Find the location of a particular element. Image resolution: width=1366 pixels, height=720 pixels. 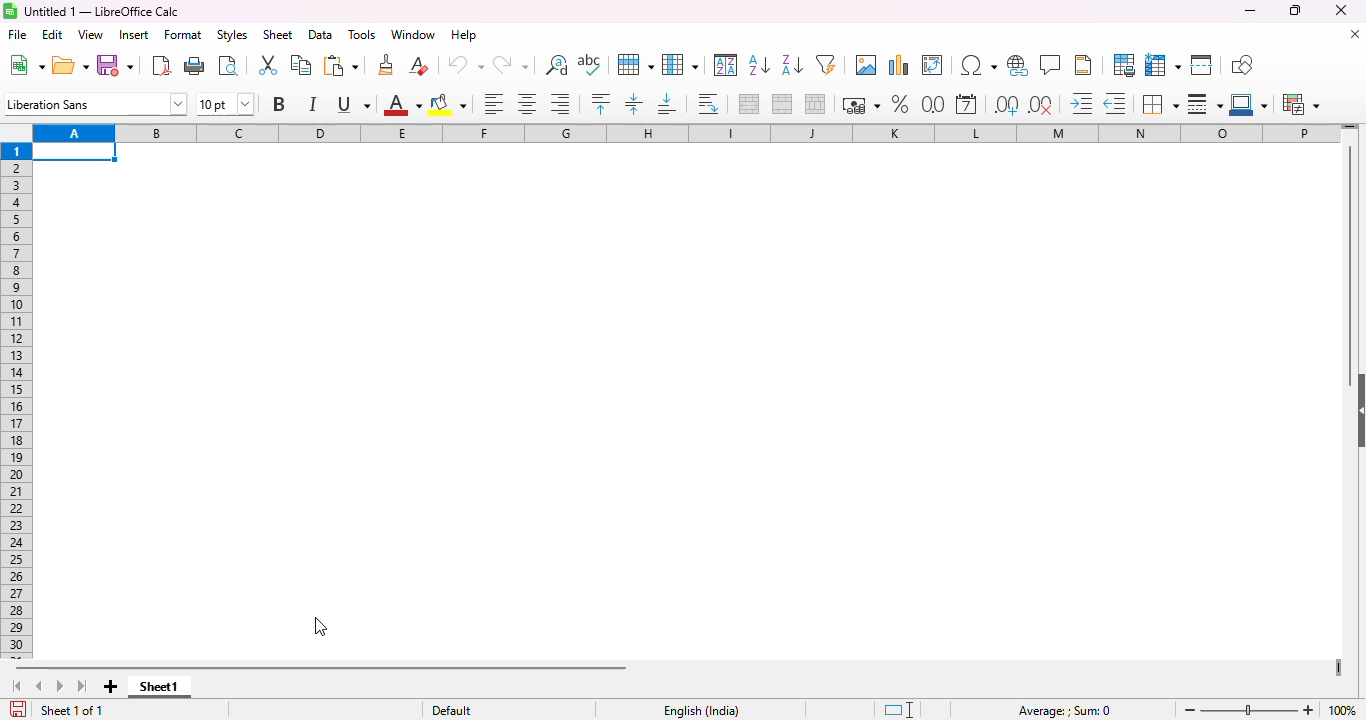

insert special characters is located at coordinates (978, 66).